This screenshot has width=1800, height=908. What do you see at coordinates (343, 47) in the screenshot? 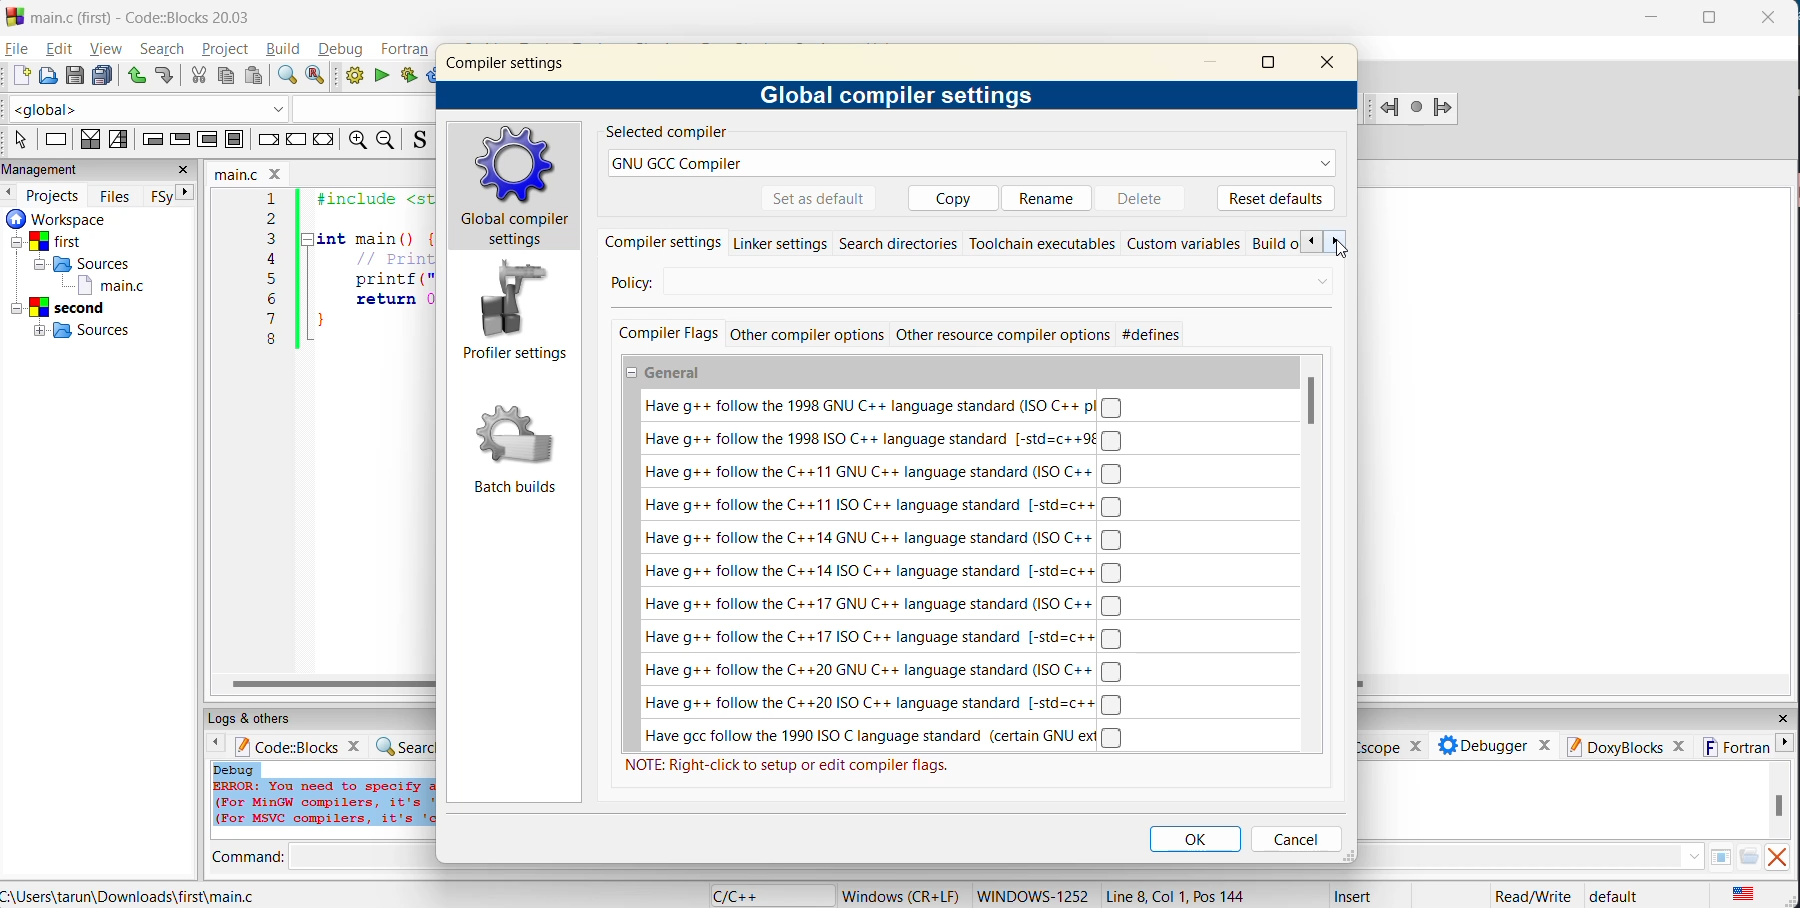
I see `debug` at bounding box center [343, 47].